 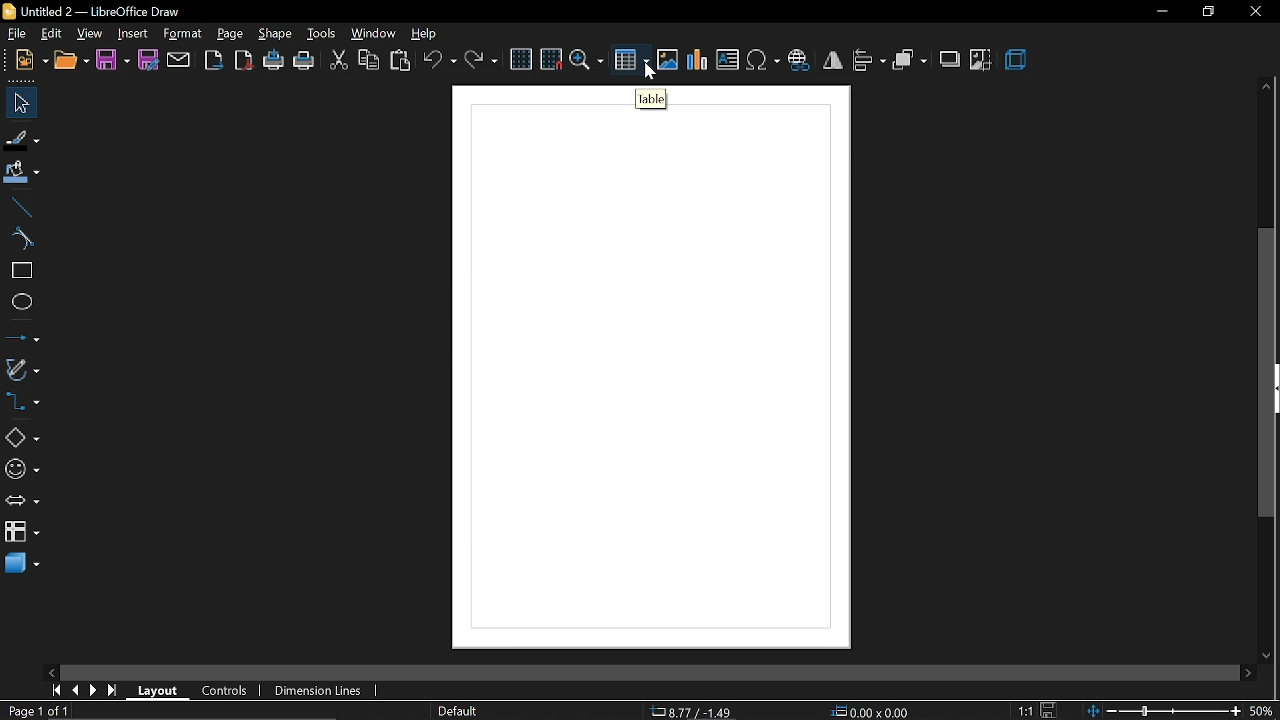 I want to click on Default, so click(x=458, y=710).